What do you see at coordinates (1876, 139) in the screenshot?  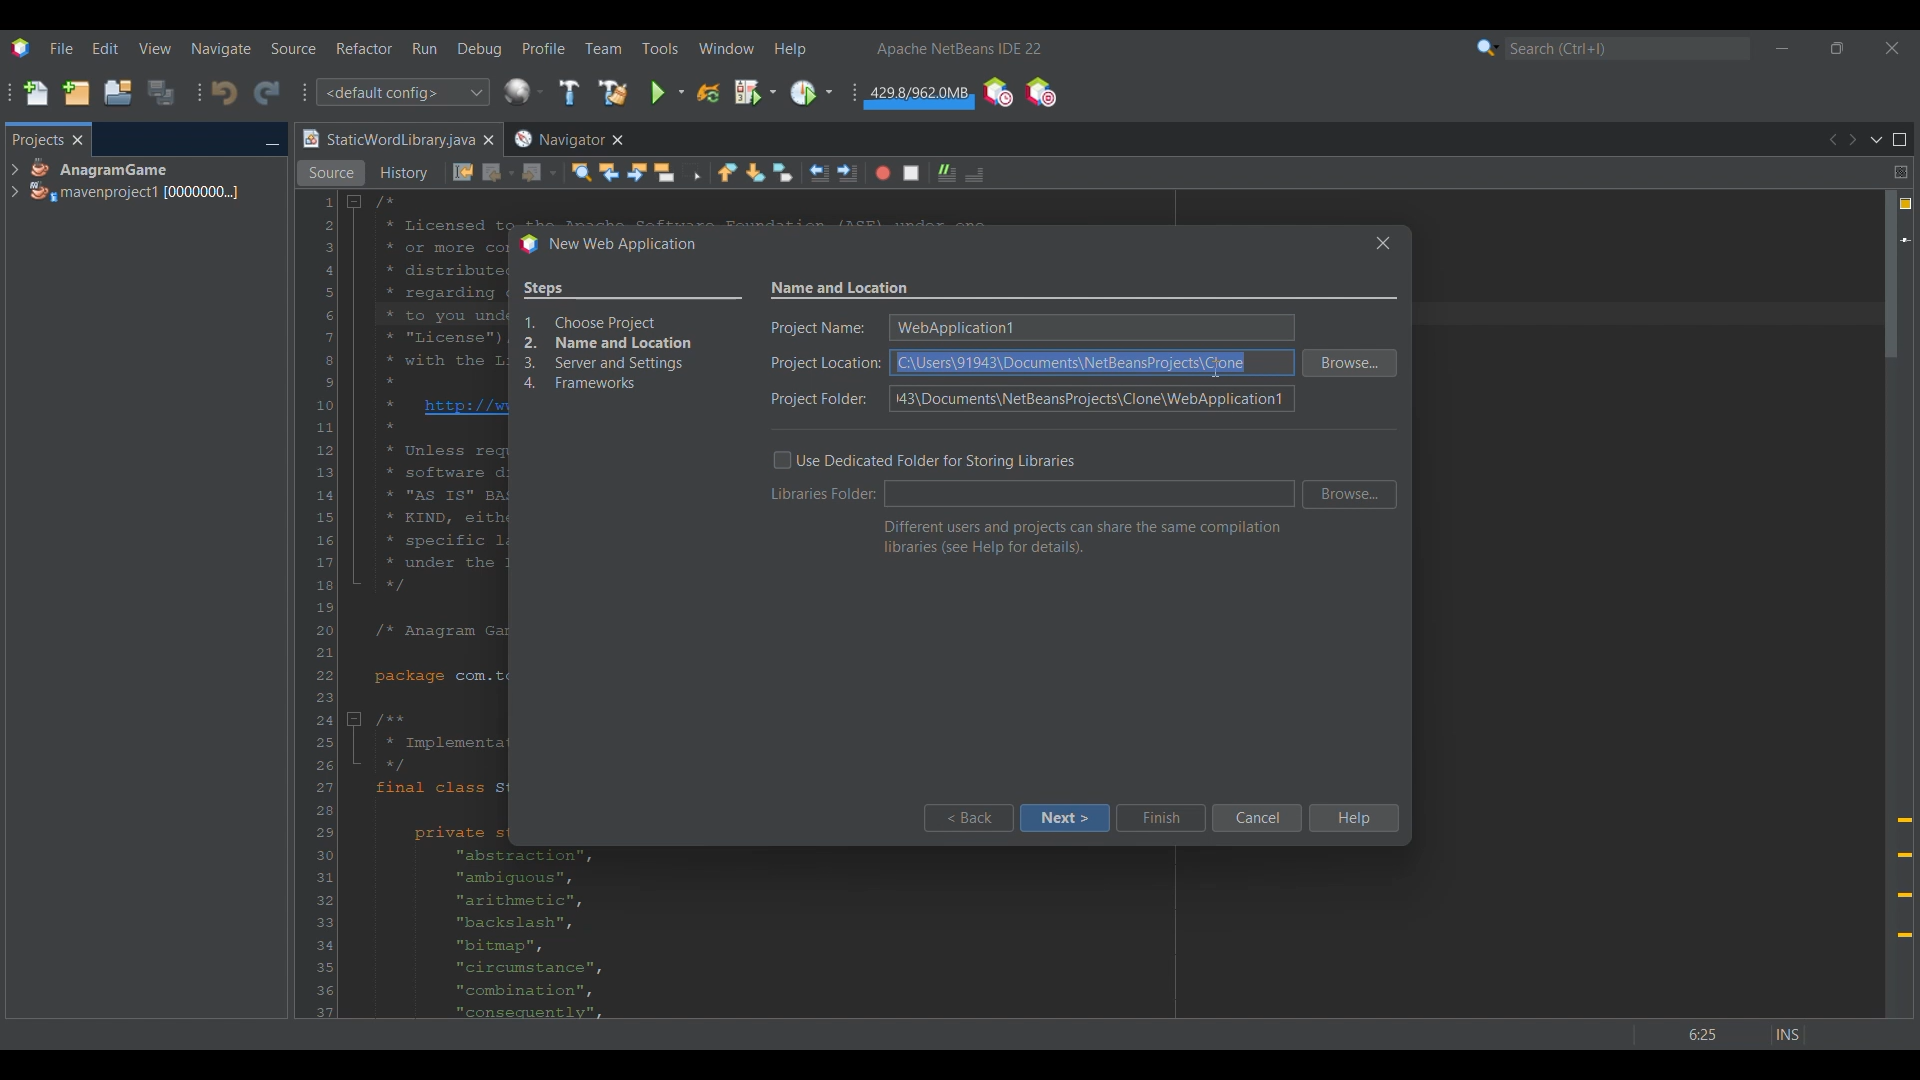 I see `Show documents list` at bounding box center [1876, 139].